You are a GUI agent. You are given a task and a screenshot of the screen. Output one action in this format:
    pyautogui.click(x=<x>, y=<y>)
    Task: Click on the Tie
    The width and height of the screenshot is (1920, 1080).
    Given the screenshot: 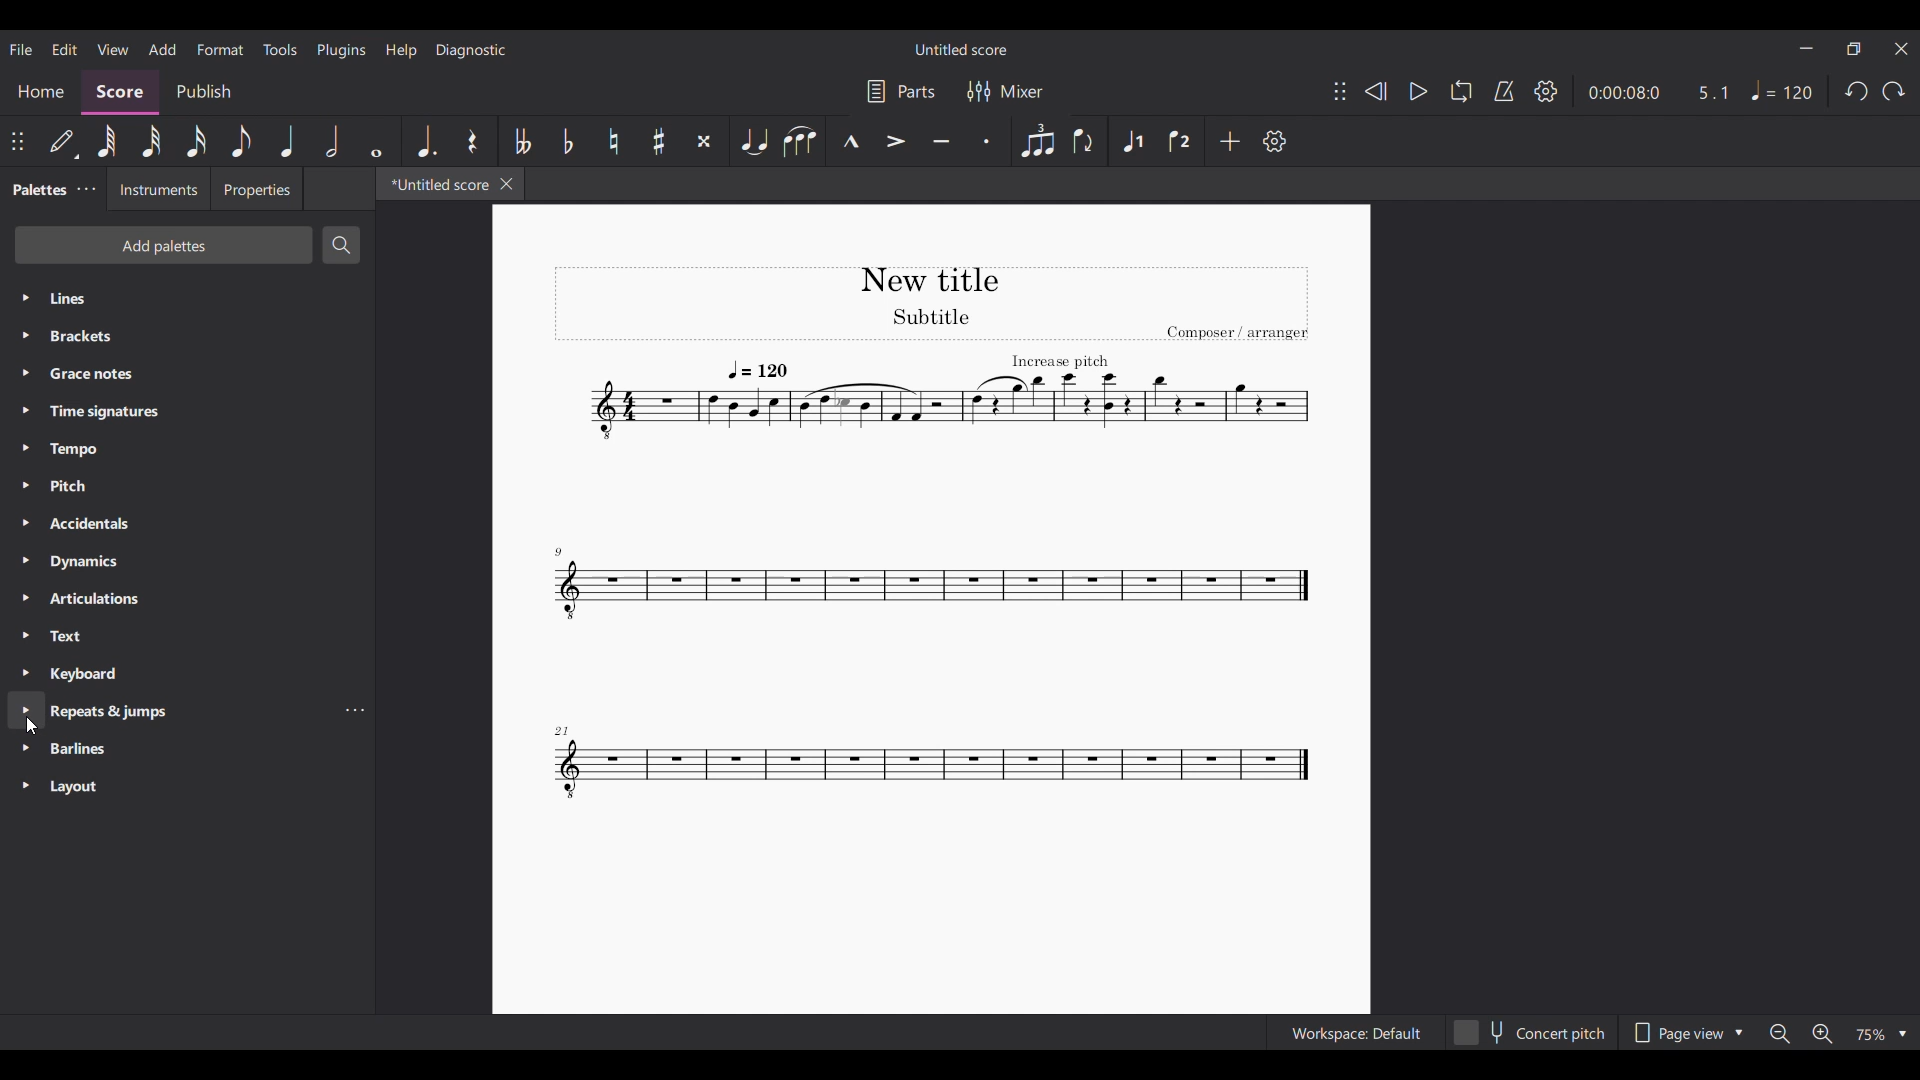 What is the action you would take?
    pyautogui.click(x=754, y=141)
    